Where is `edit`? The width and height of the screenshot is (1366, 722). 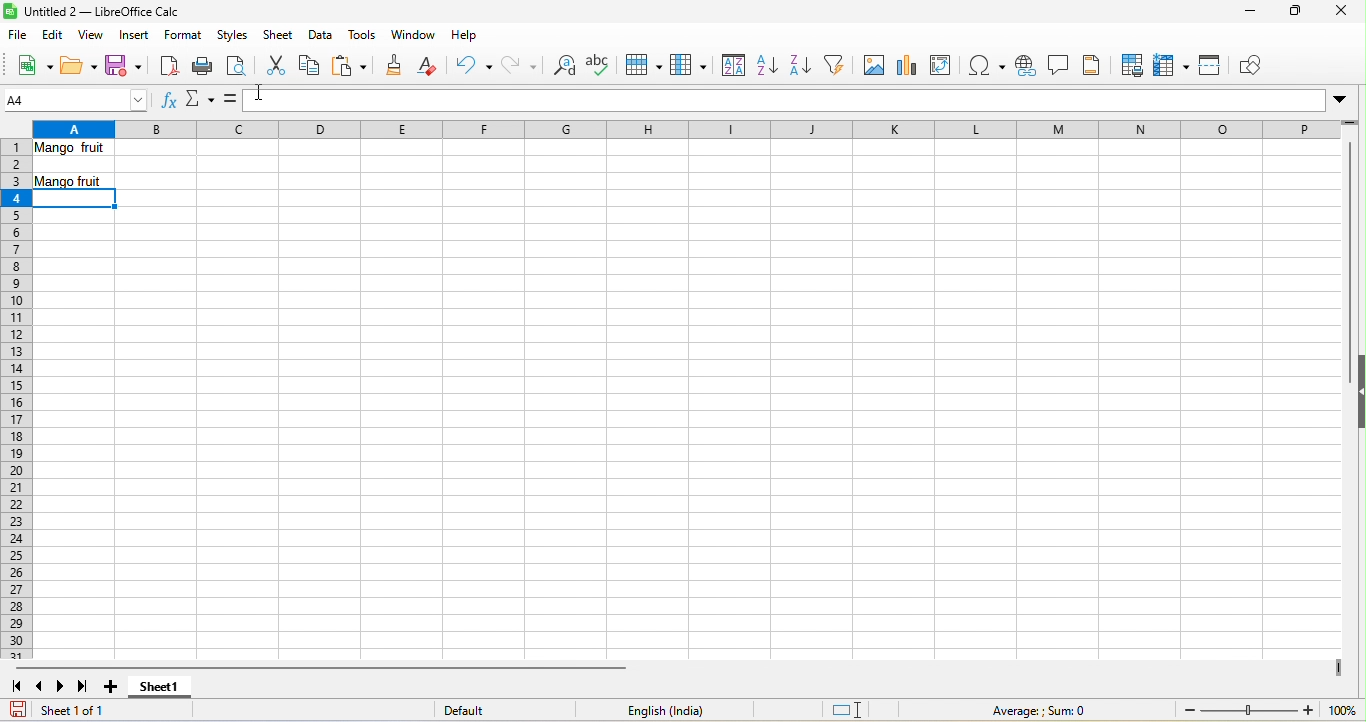 edit is located at coordinates (53, 35).